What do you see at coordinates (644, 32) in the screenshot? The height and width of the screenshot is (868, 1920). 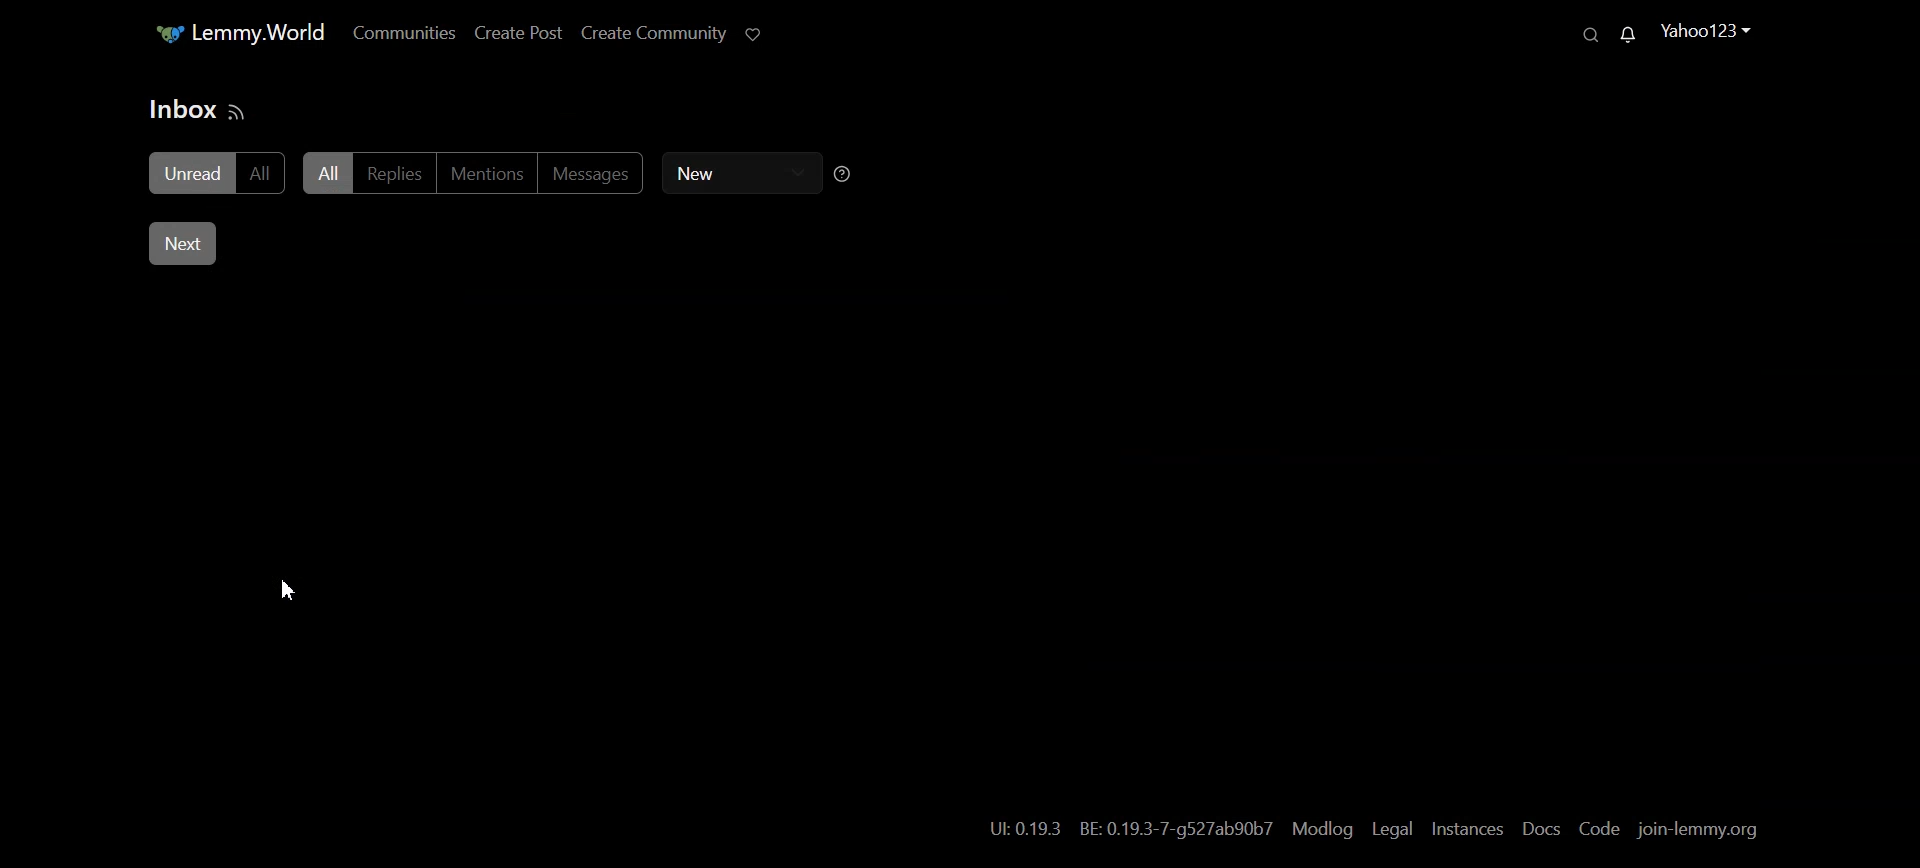 I see `Create Community ` at bounding box center [644, 32].